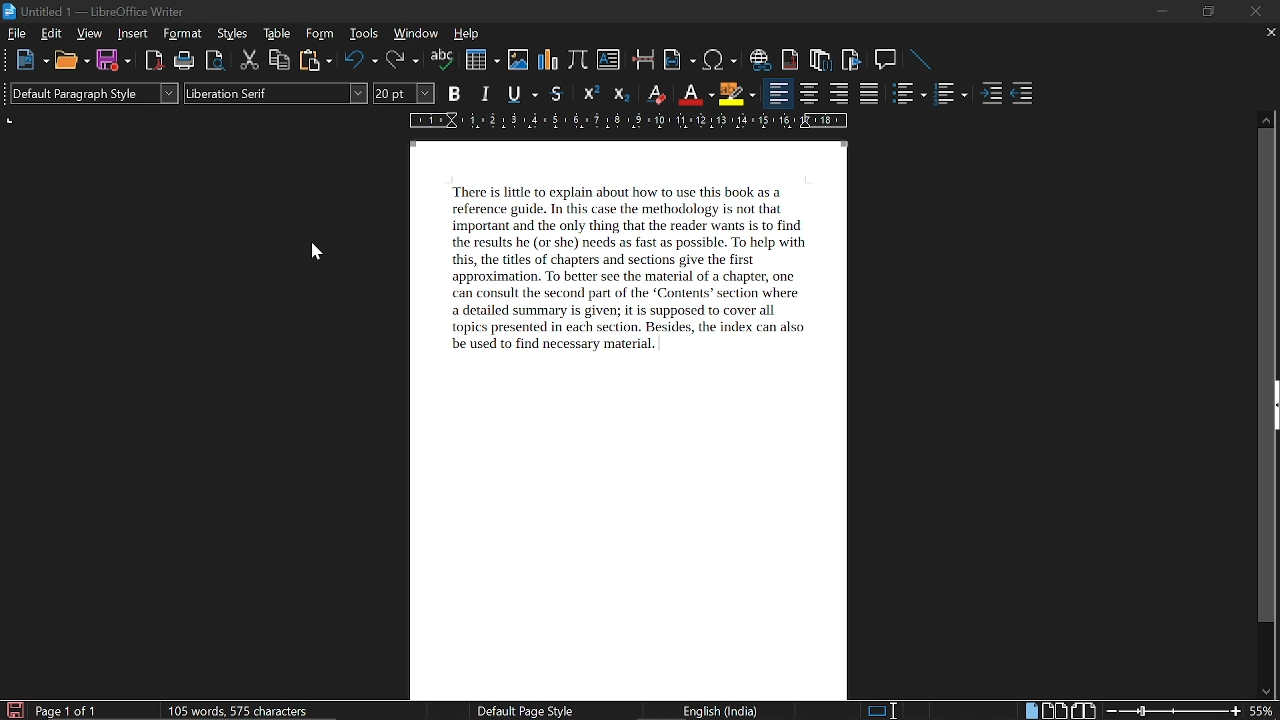 Image resolution: width=1280 pixels, height=720 pixels. What do you see at coordinates (779, 93) in the screenshot?
I see `align left` at bounding box center [779, 93].